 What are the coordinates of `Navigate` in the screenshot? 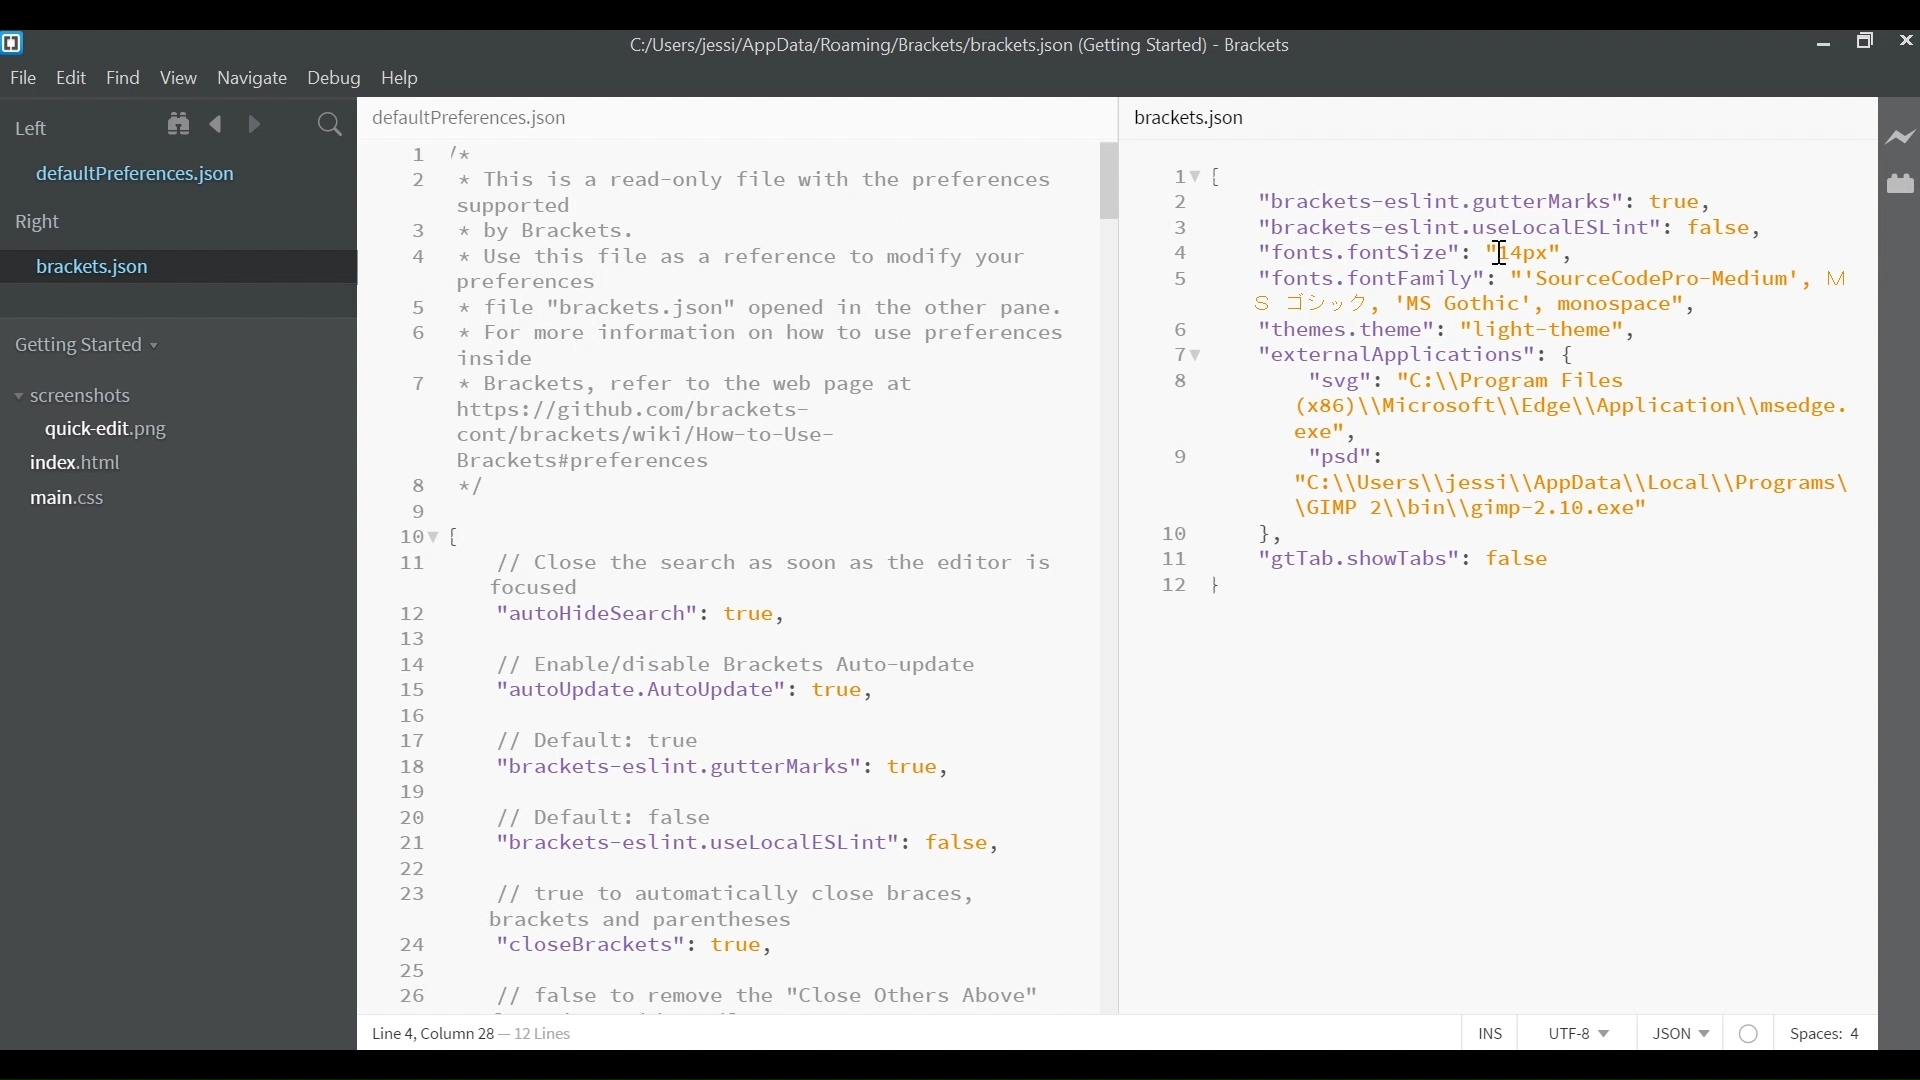 It's located at (251, 78).